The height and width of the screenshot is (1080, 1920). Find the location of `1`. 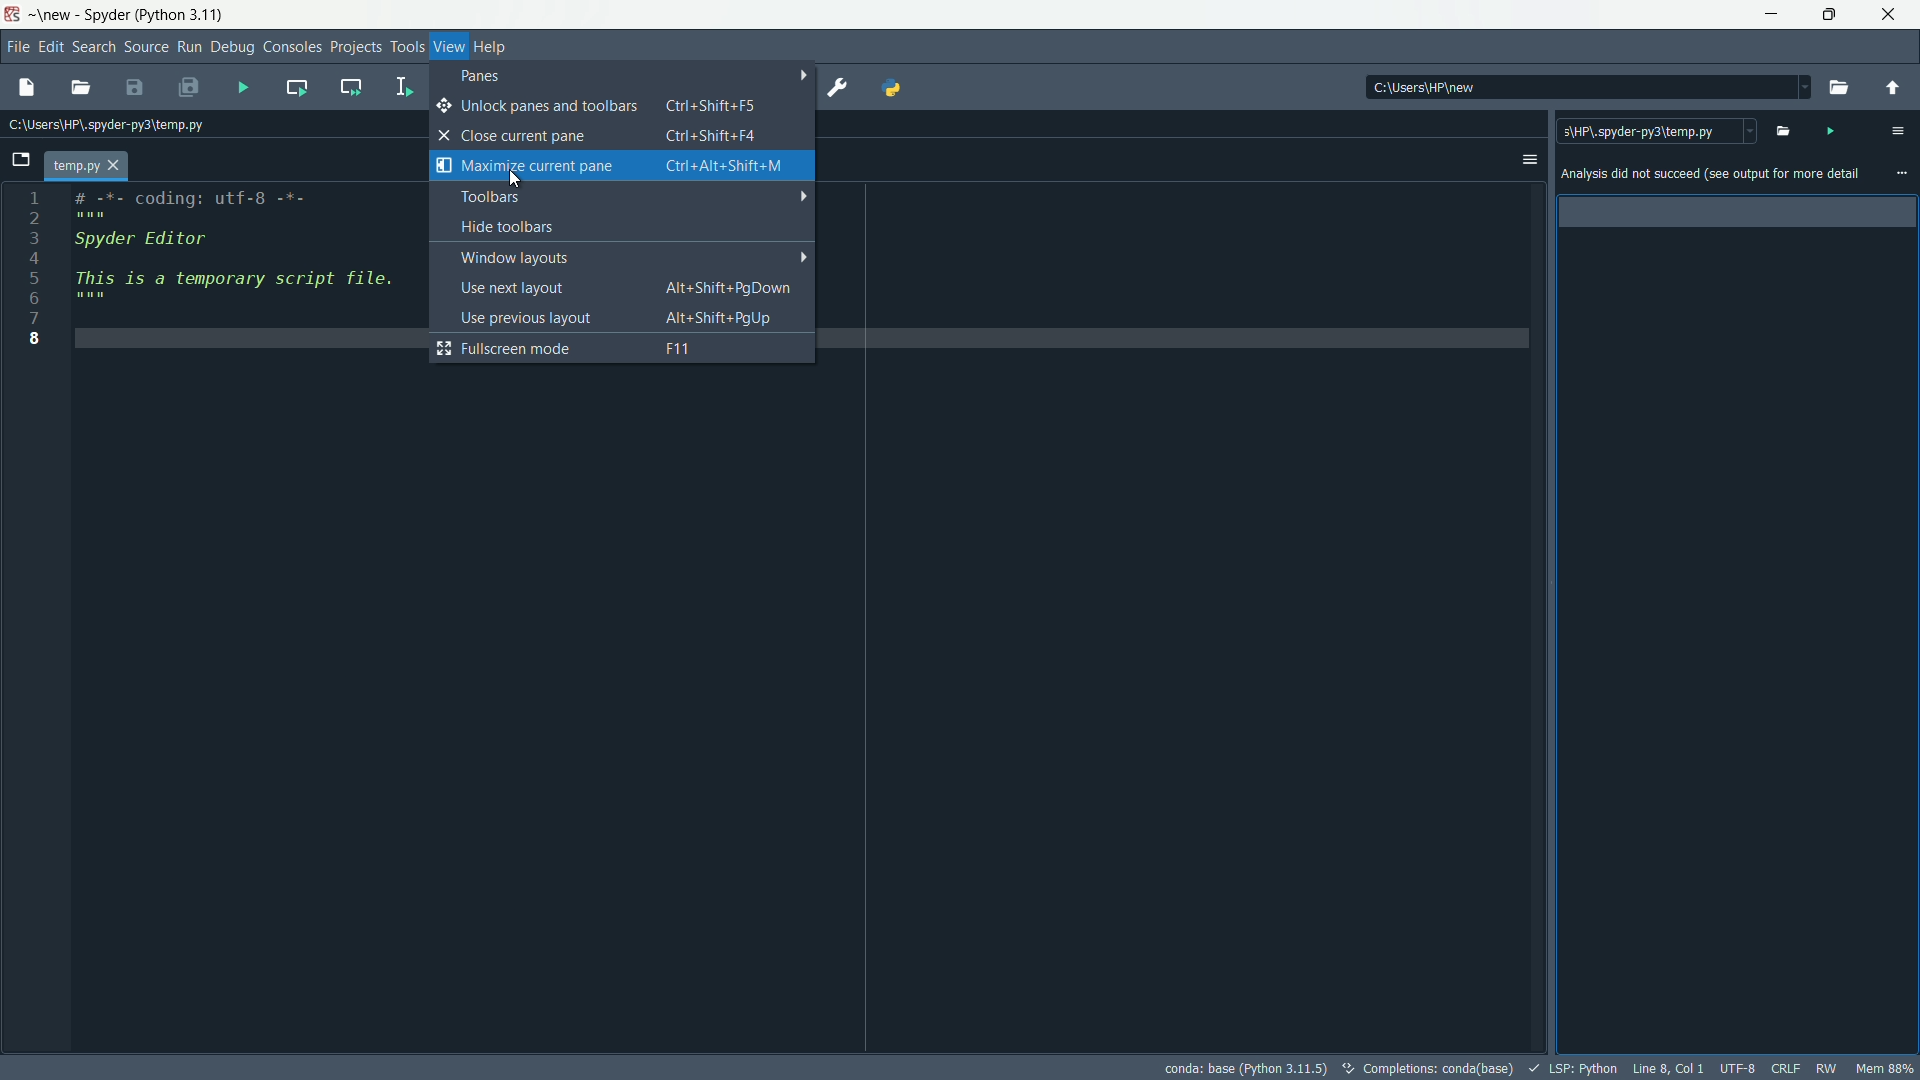

1 is located at coordinates (33, 197).